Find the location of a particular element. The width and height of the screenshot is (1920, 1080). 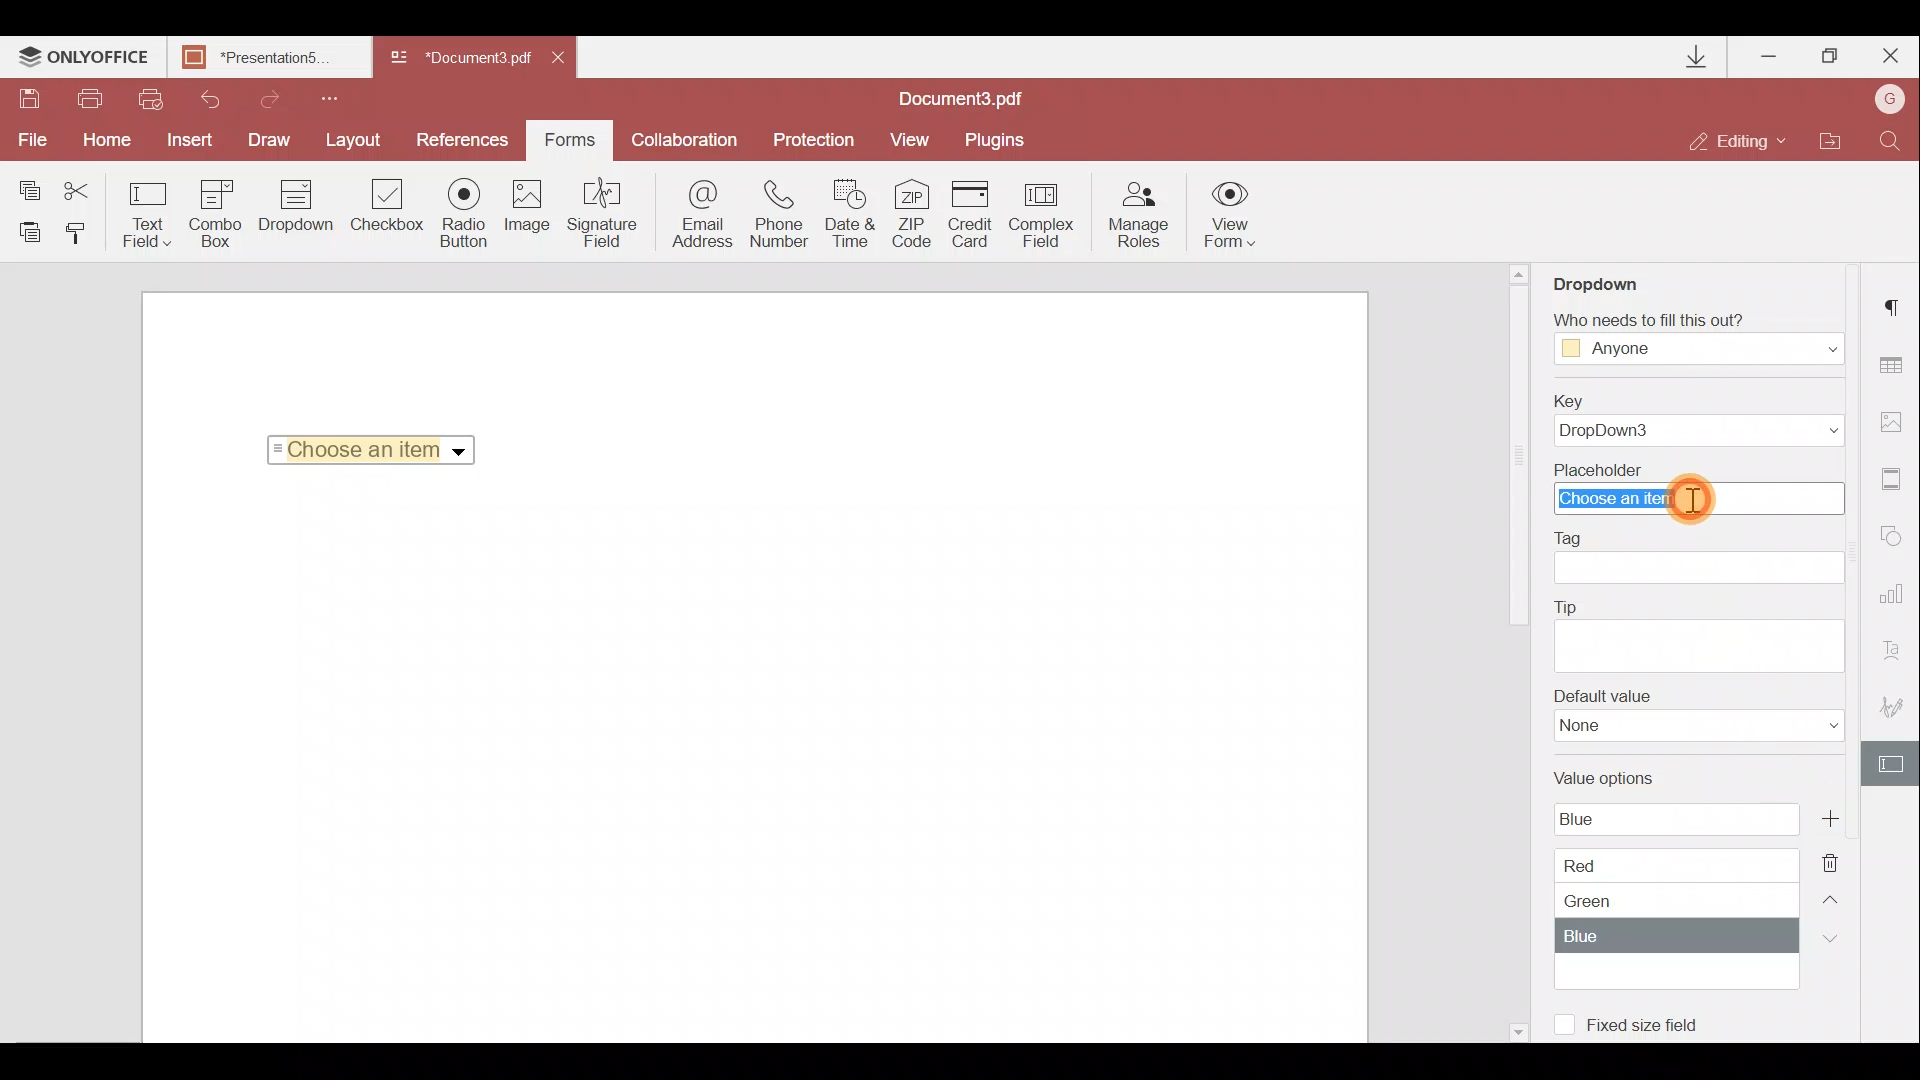

Date & time is located at coordinates (854, 214).